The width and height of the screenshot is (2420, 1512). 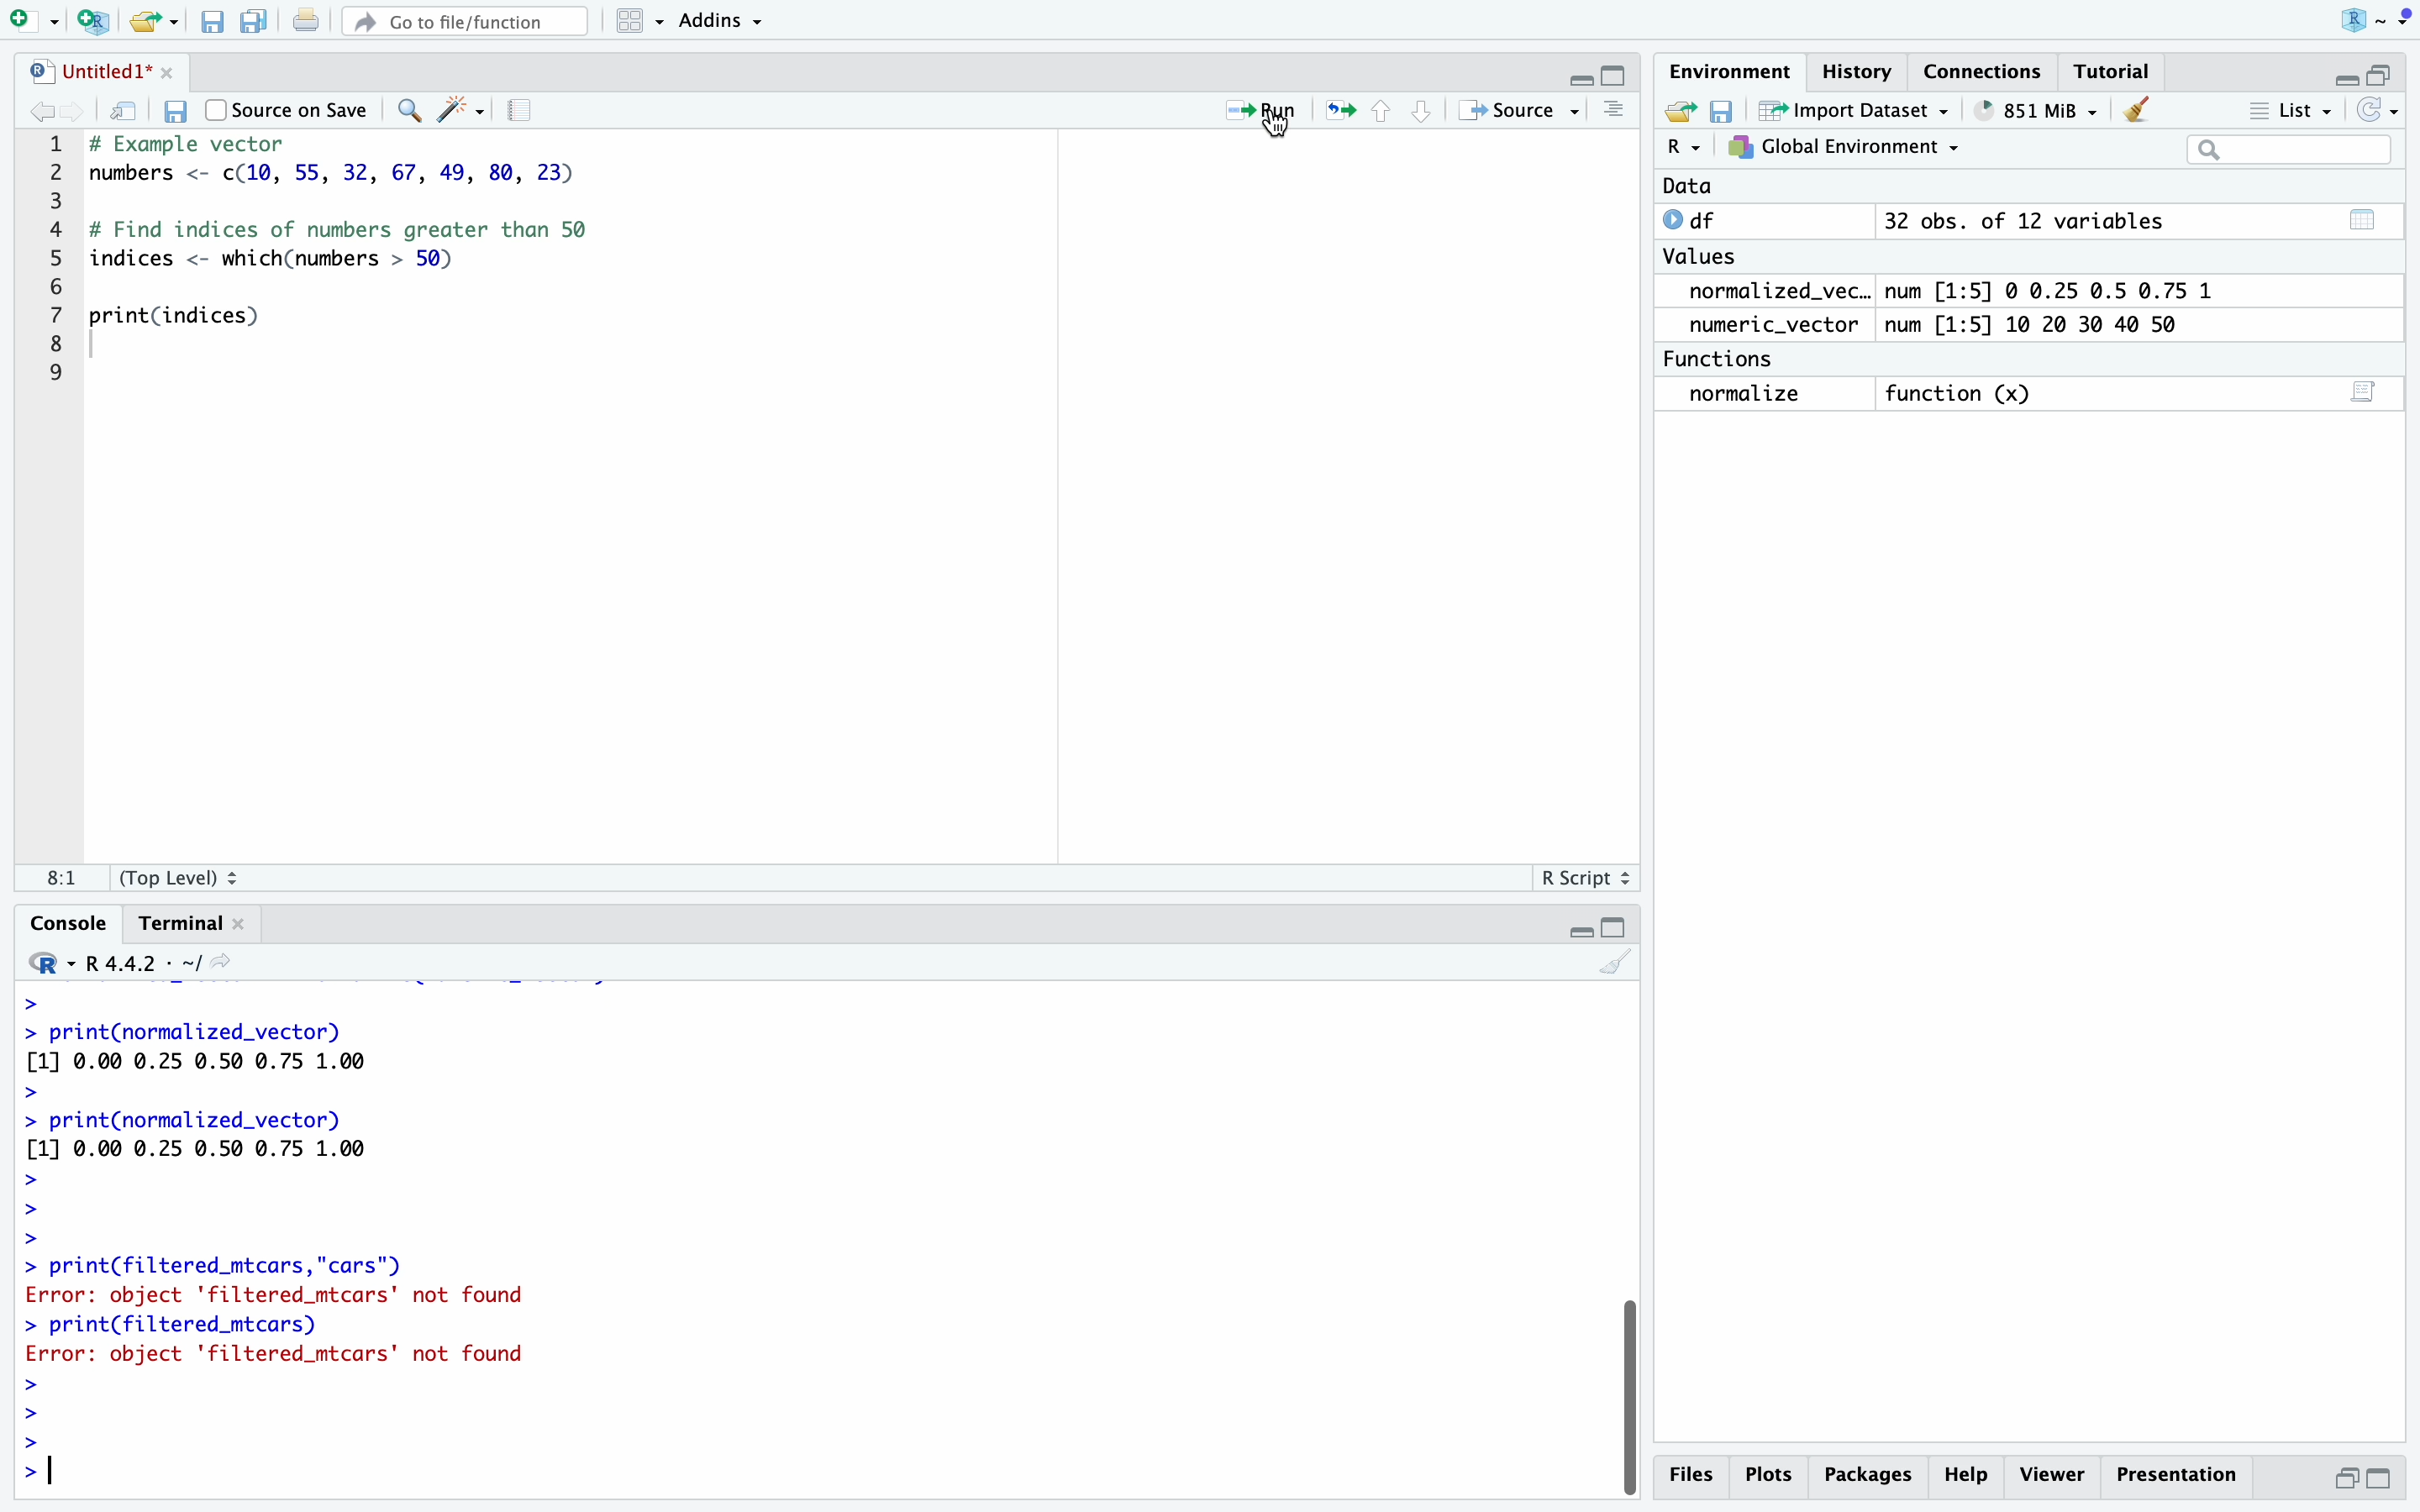 What do you see at coordinates (2138, 108) in the screenshot?
I see `CLEAN UP` at bounding box center [2138, 108].